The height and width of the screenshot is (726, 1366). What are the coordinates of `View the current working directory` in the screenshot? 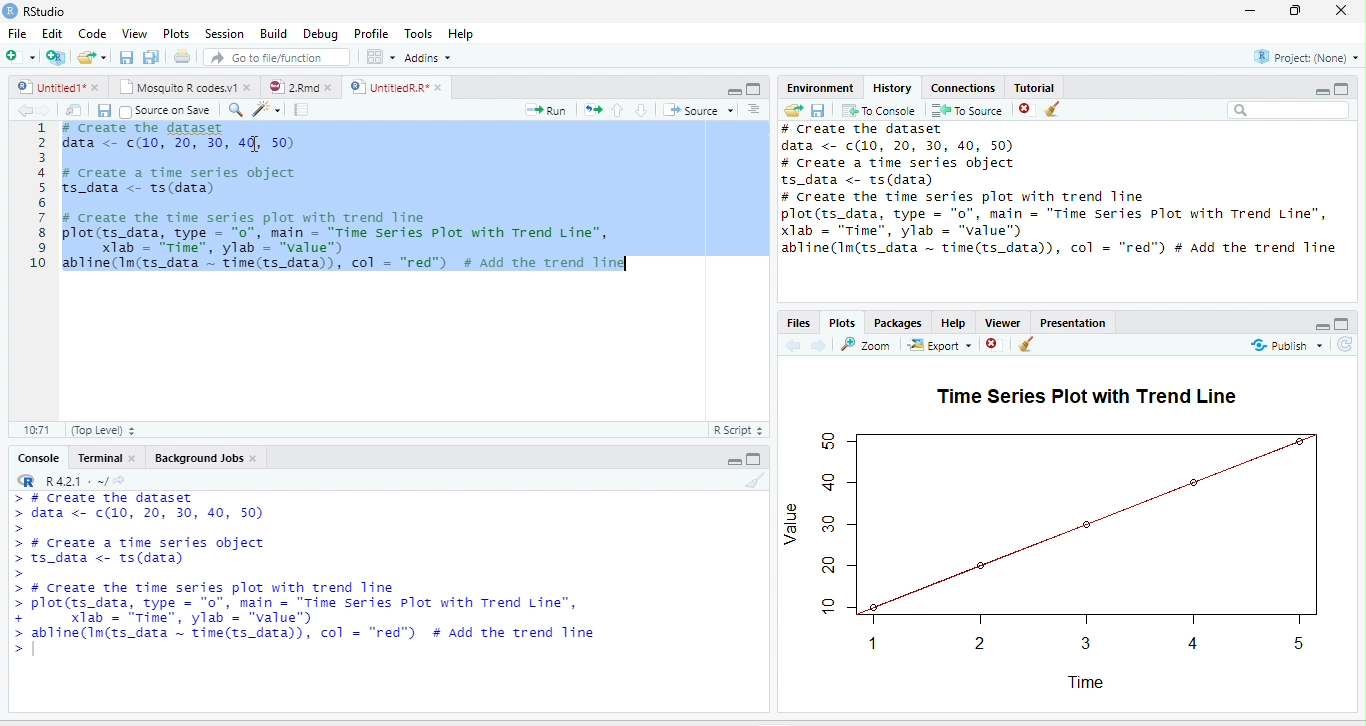 It's located at (120, 479).